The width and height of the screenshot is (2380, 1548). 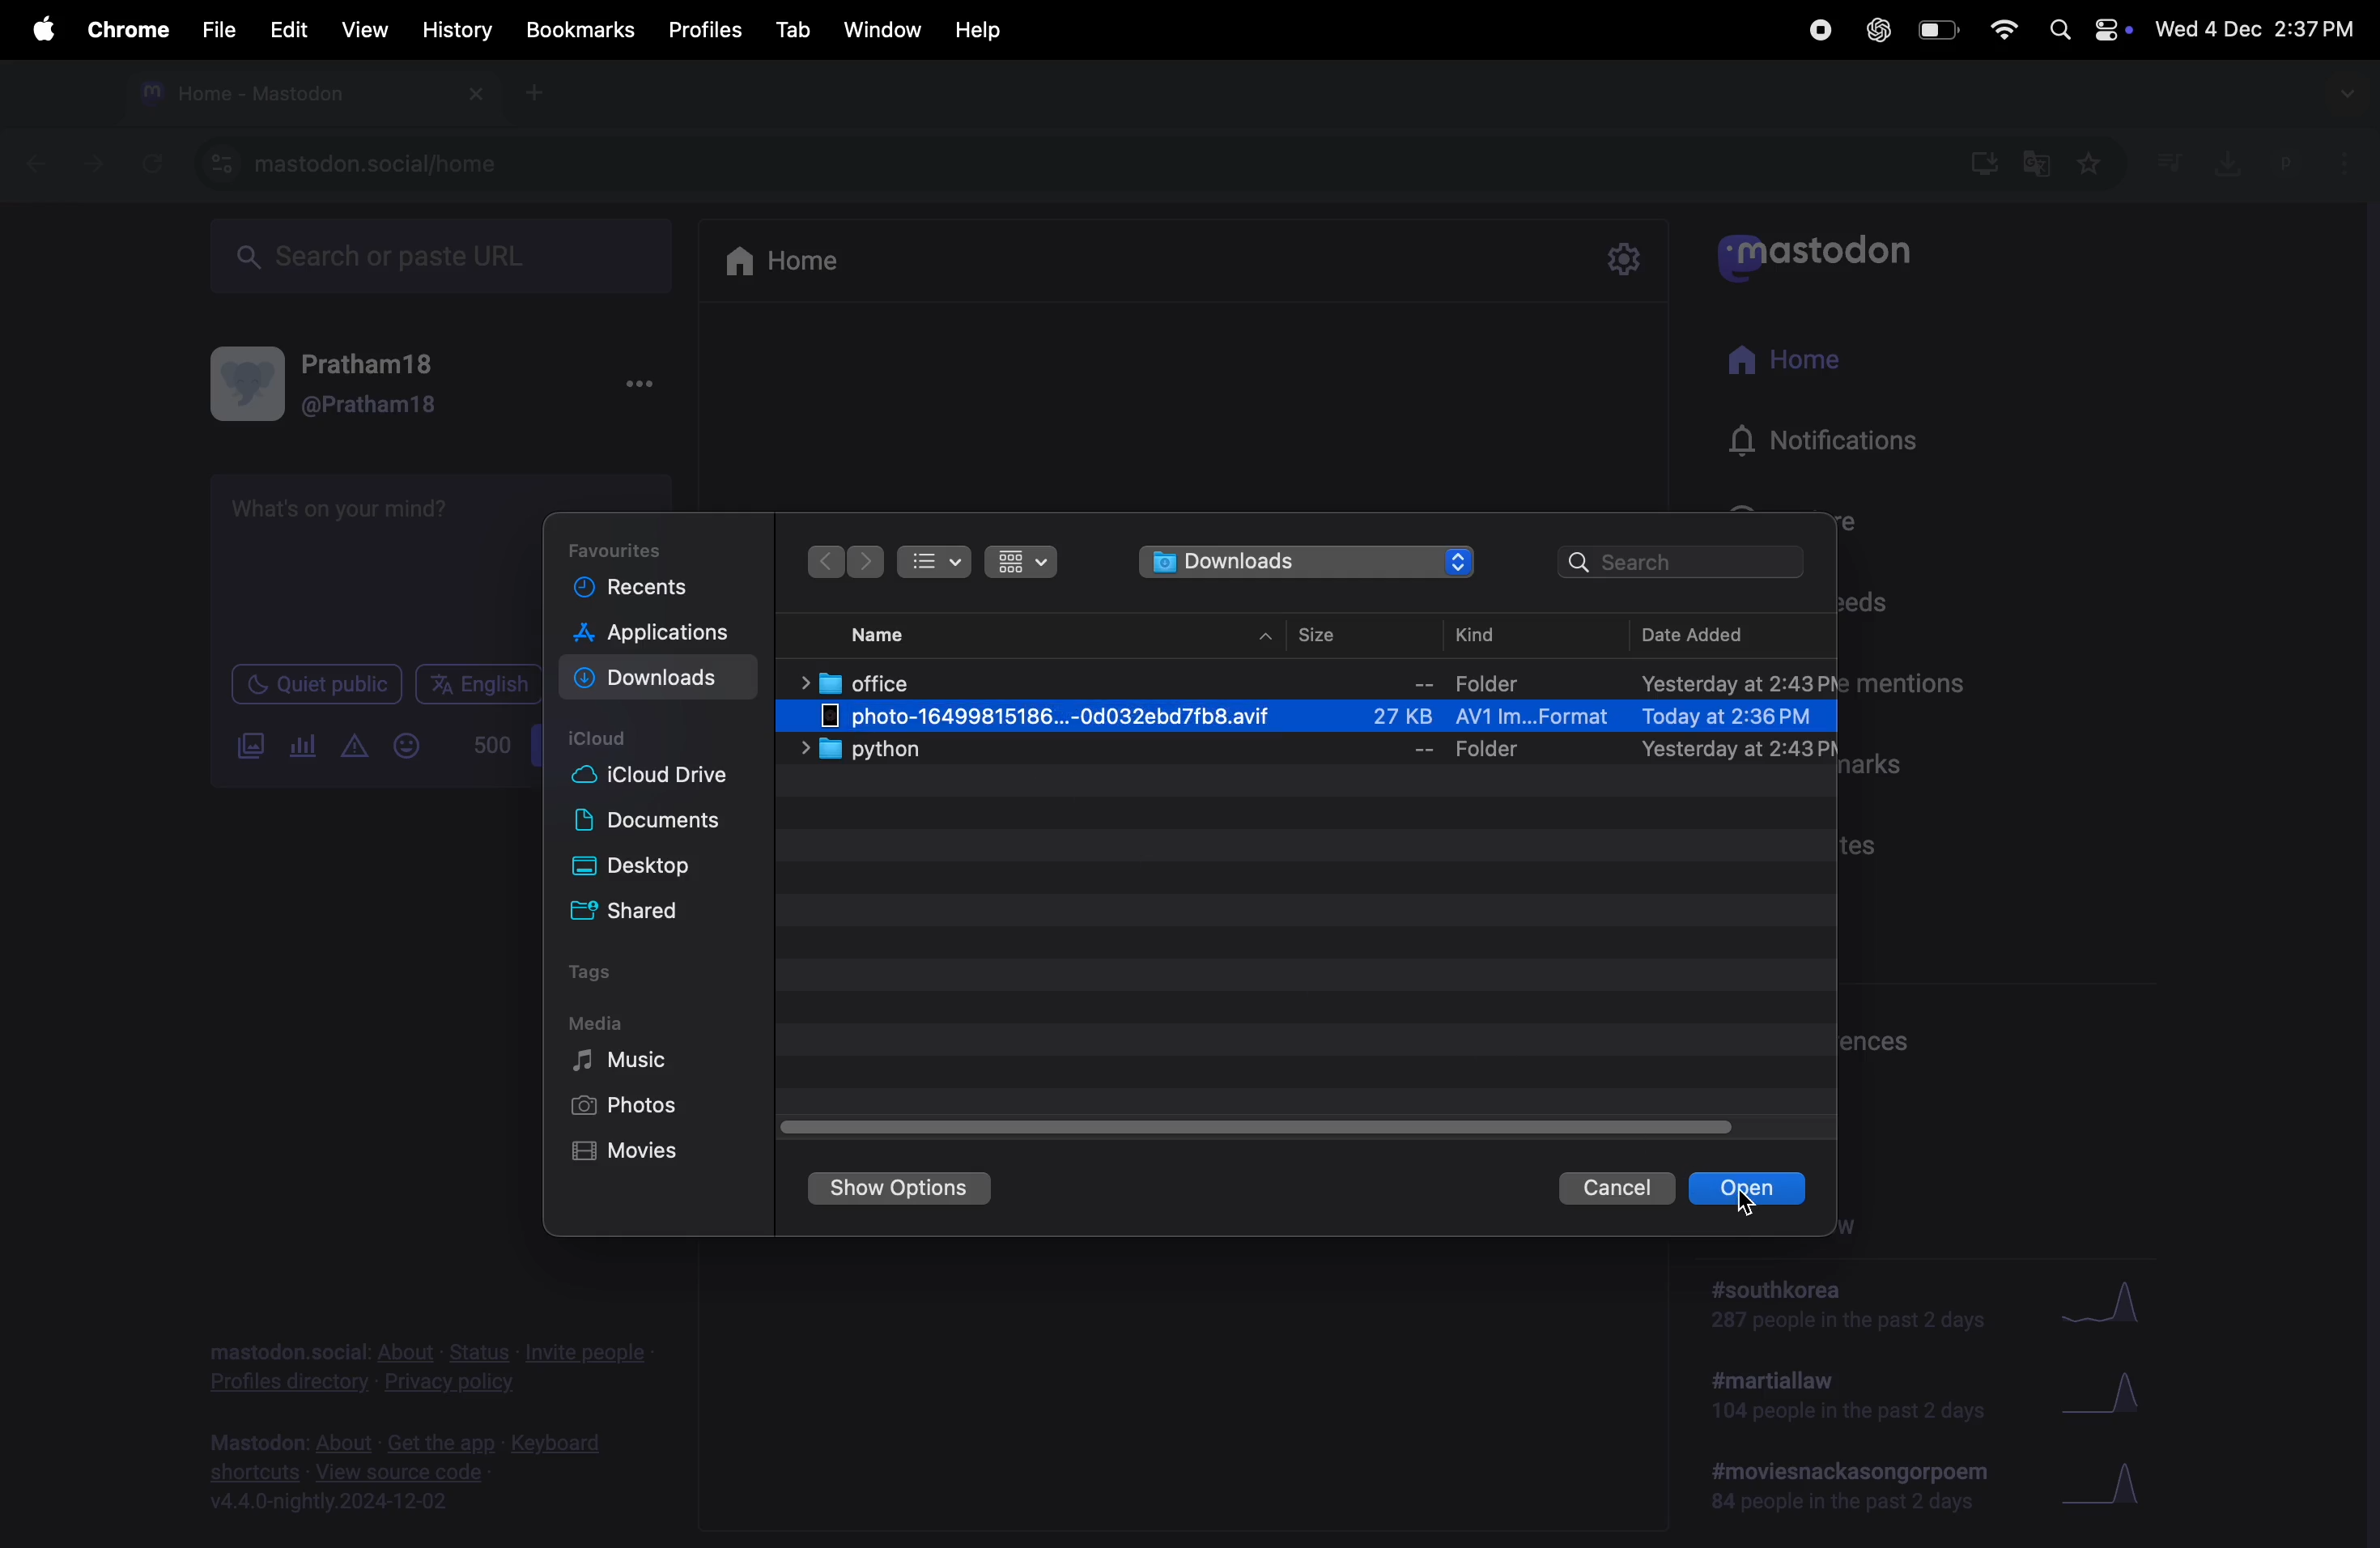 I want to click on search bar, so click(x=1686, y=563).